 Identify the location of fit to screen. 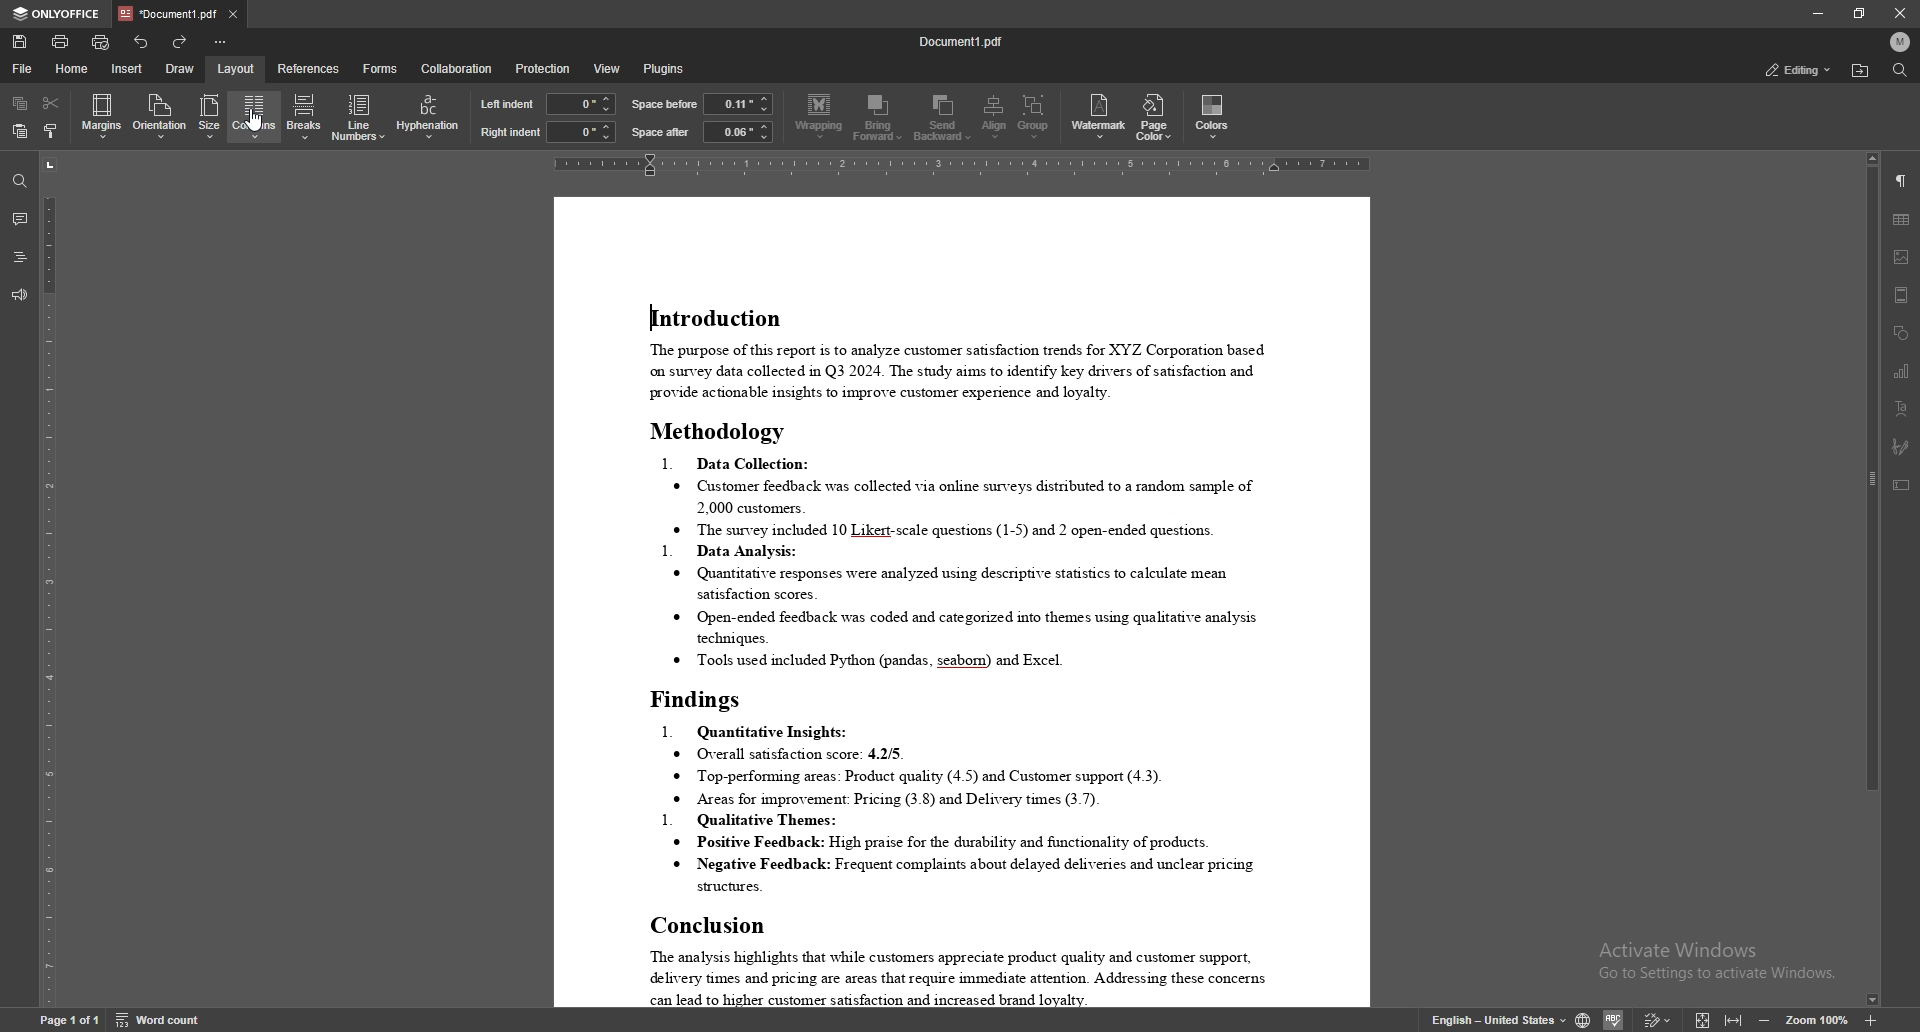
(1702, 1019).